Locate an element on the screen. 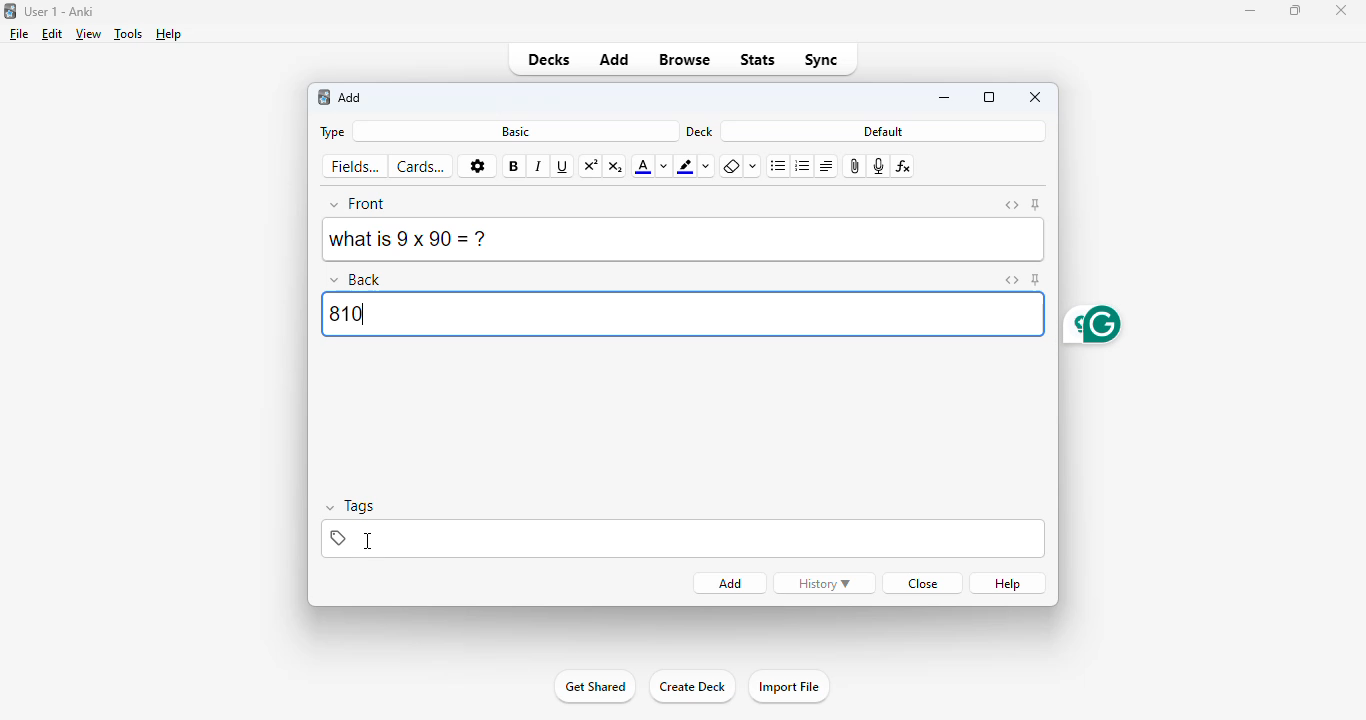 The height and width of the screenshot is (720, 1366). superscript is located at coordinates (592, 165).